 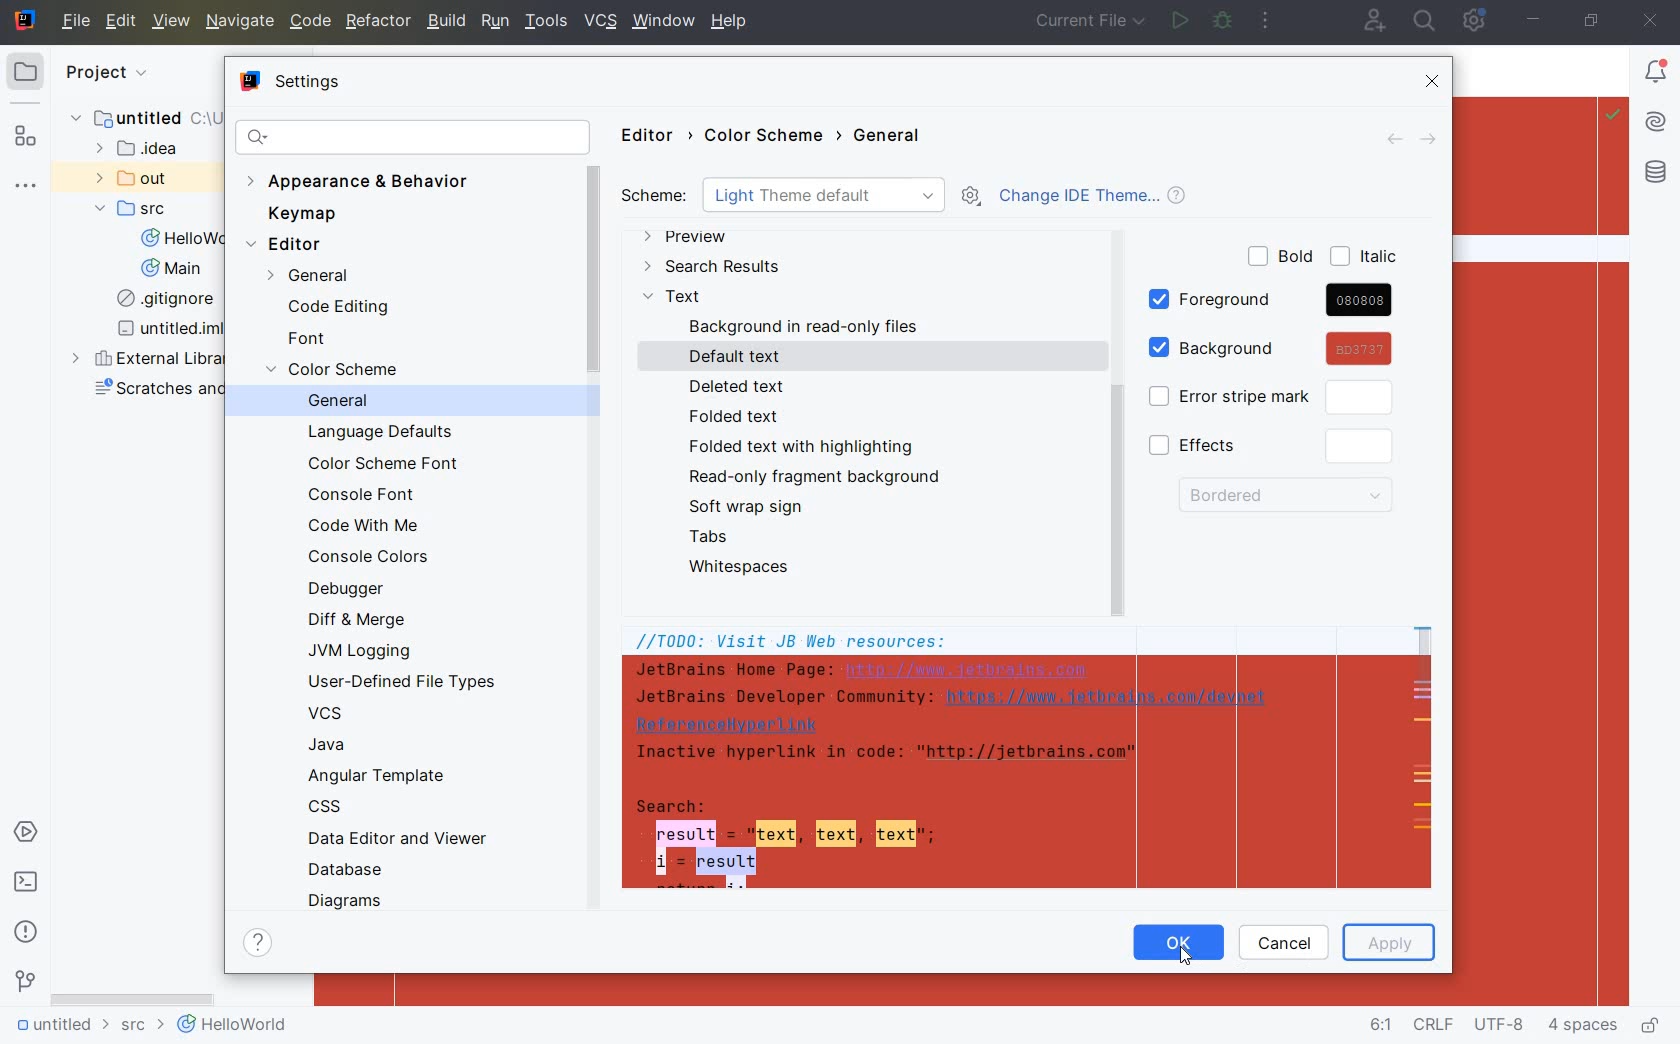 I want to click on CANCEL, so click(x=1286, y=943).